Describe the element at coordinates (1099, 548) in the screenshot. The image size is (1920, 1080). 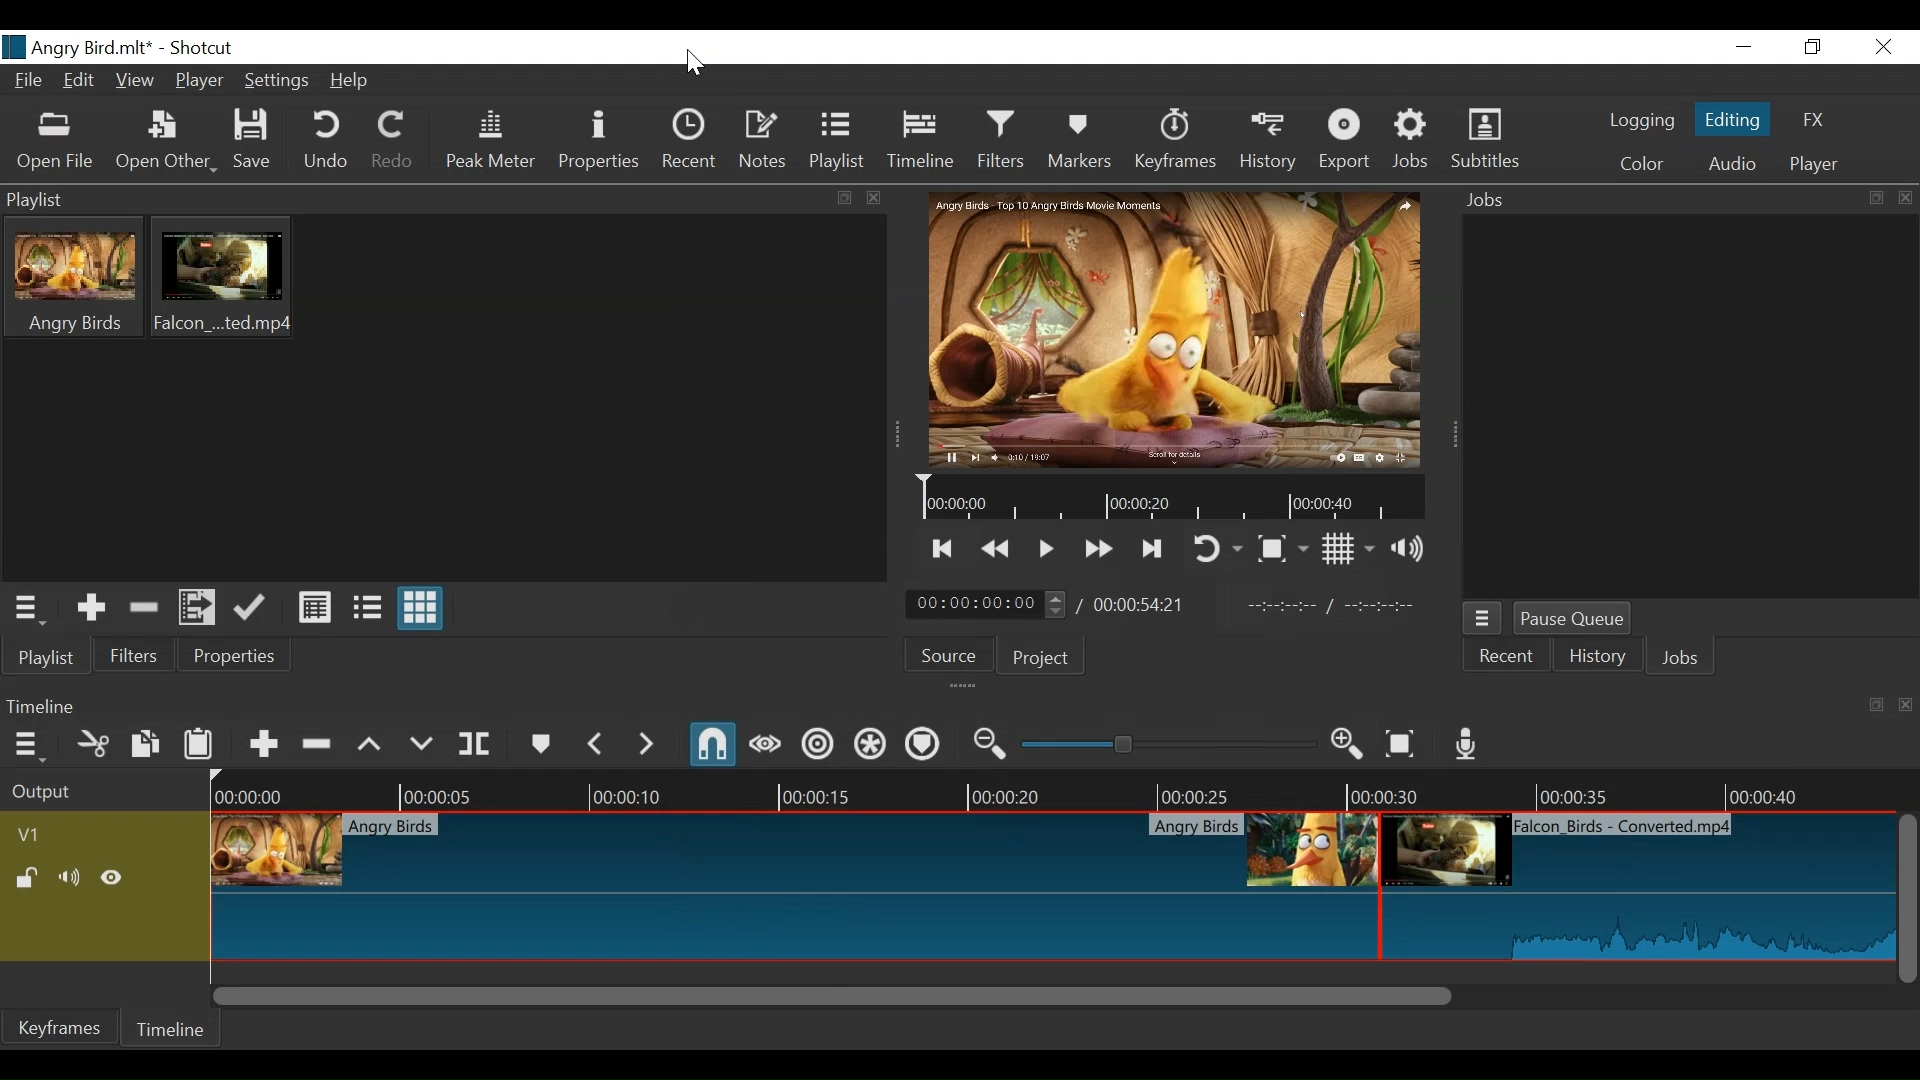
I see `Play forward quickly` at that location.